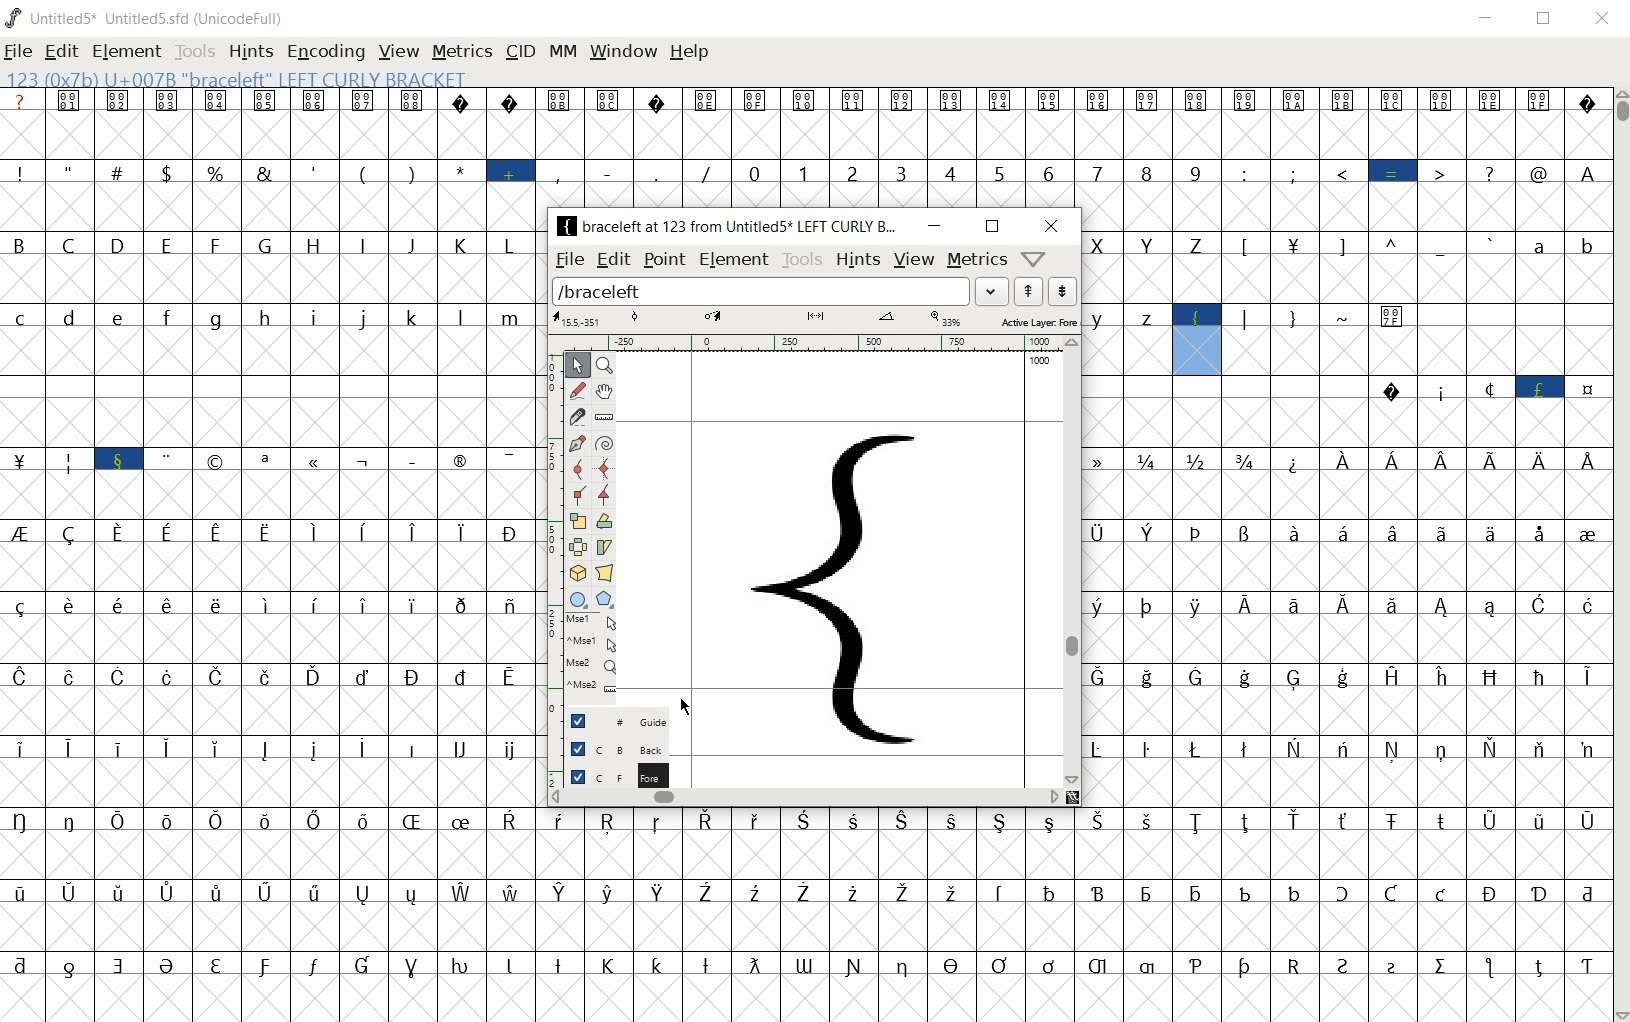 The height and width of the screenshot is (1022, 1630). I want to click on Add a corner point, so click(604, 496).